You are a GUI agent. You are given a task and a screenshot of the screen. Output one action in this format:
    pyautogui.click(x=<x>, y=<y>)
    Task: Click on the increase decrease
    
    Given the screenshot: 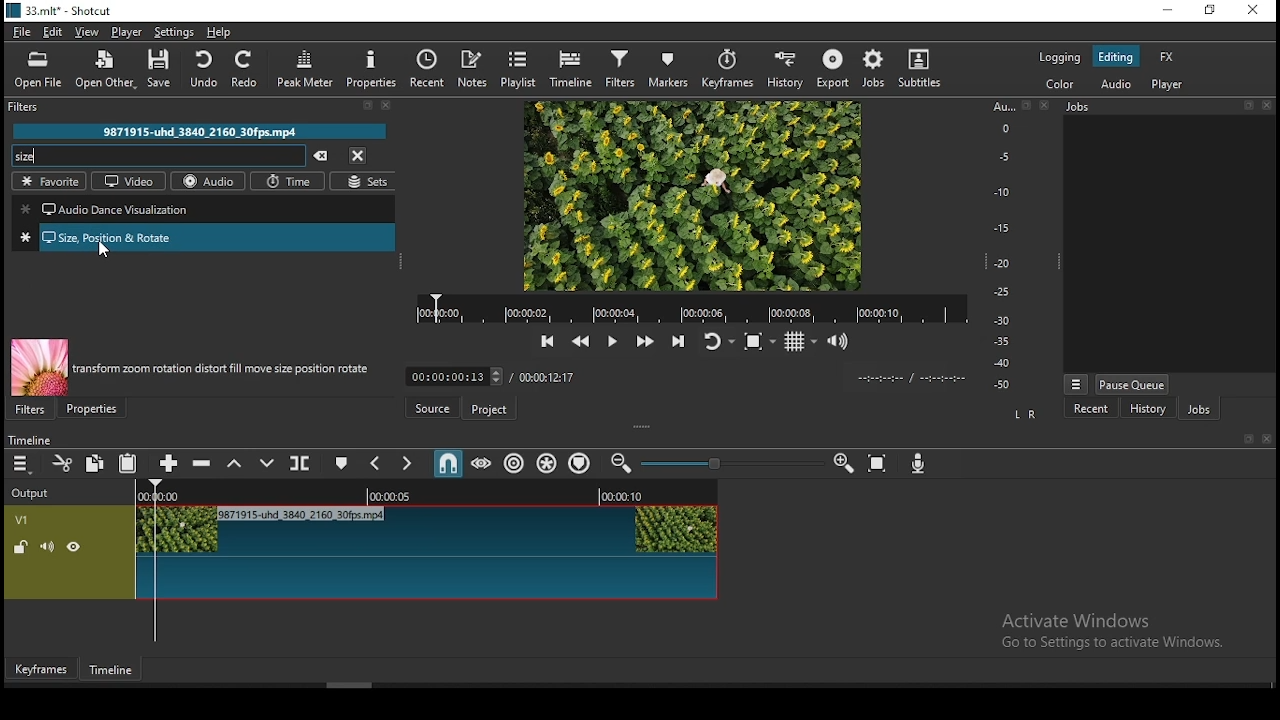 What is the action you would take?
    pyautogui.click(x=495, y=375)
    